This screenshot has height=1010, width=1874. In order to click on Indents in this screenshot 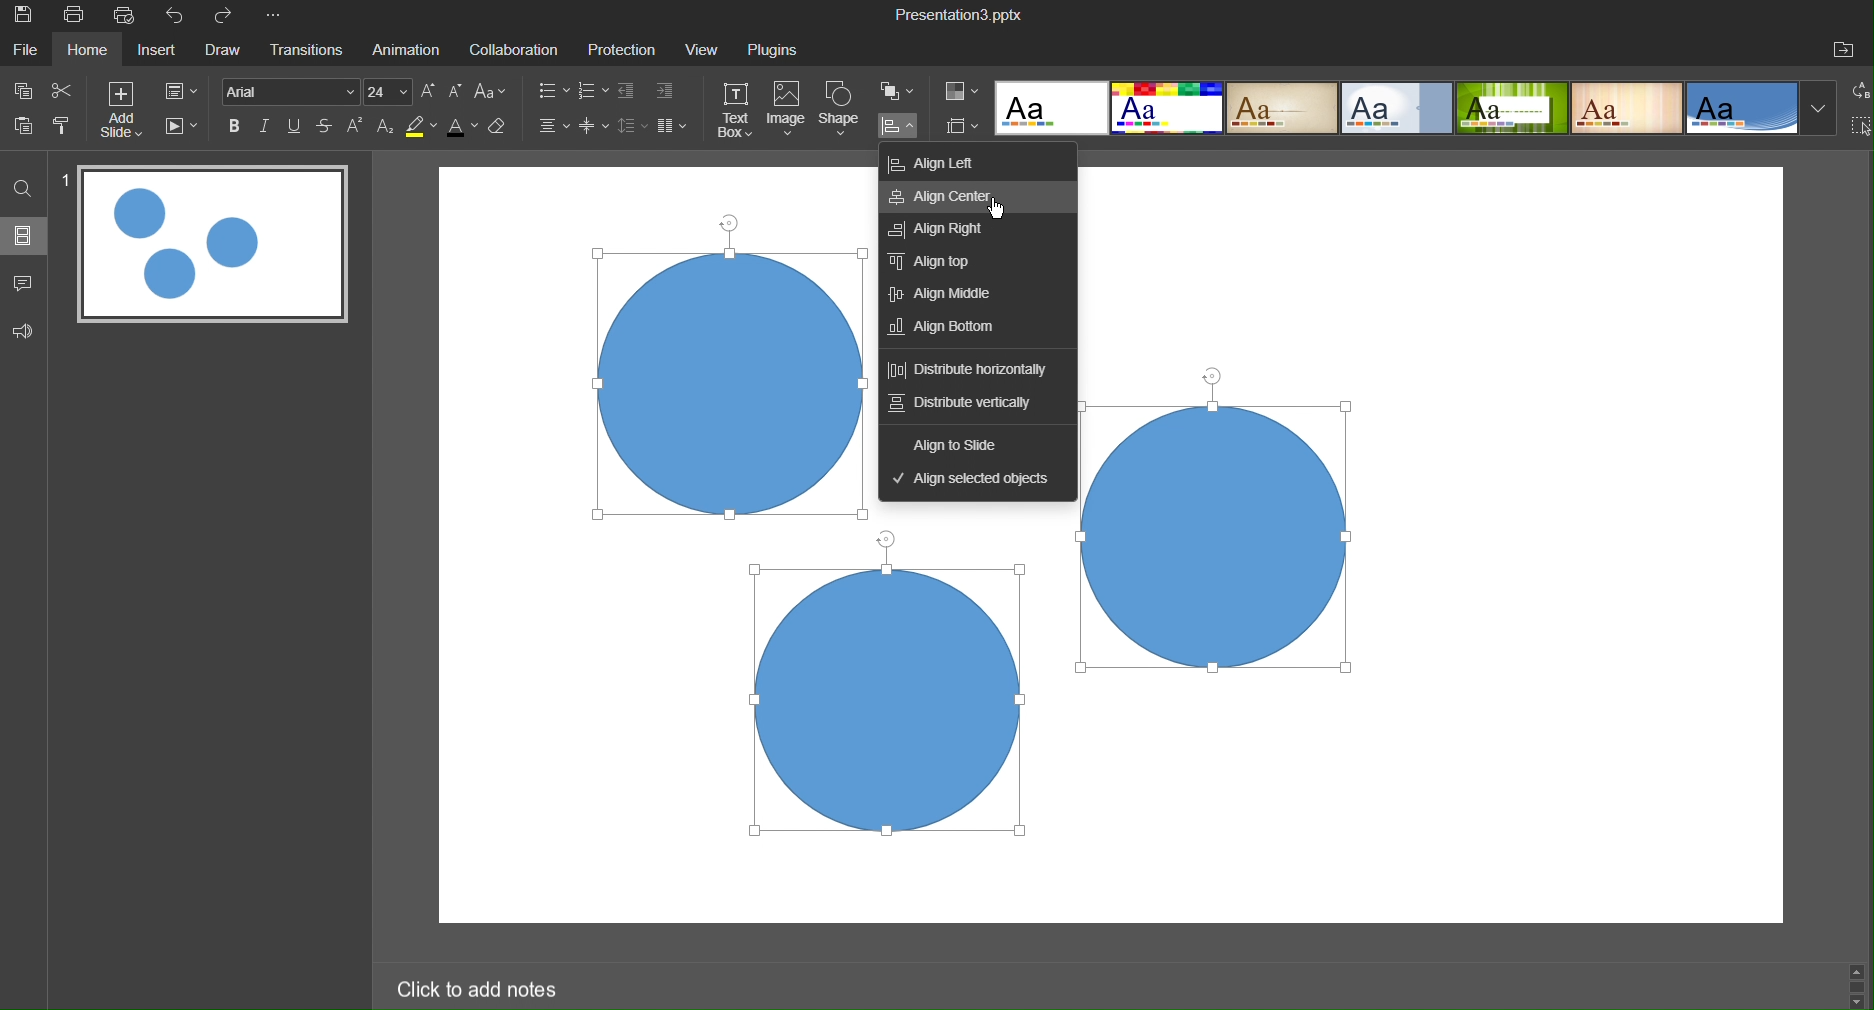, I will do `click(650, 92)`.